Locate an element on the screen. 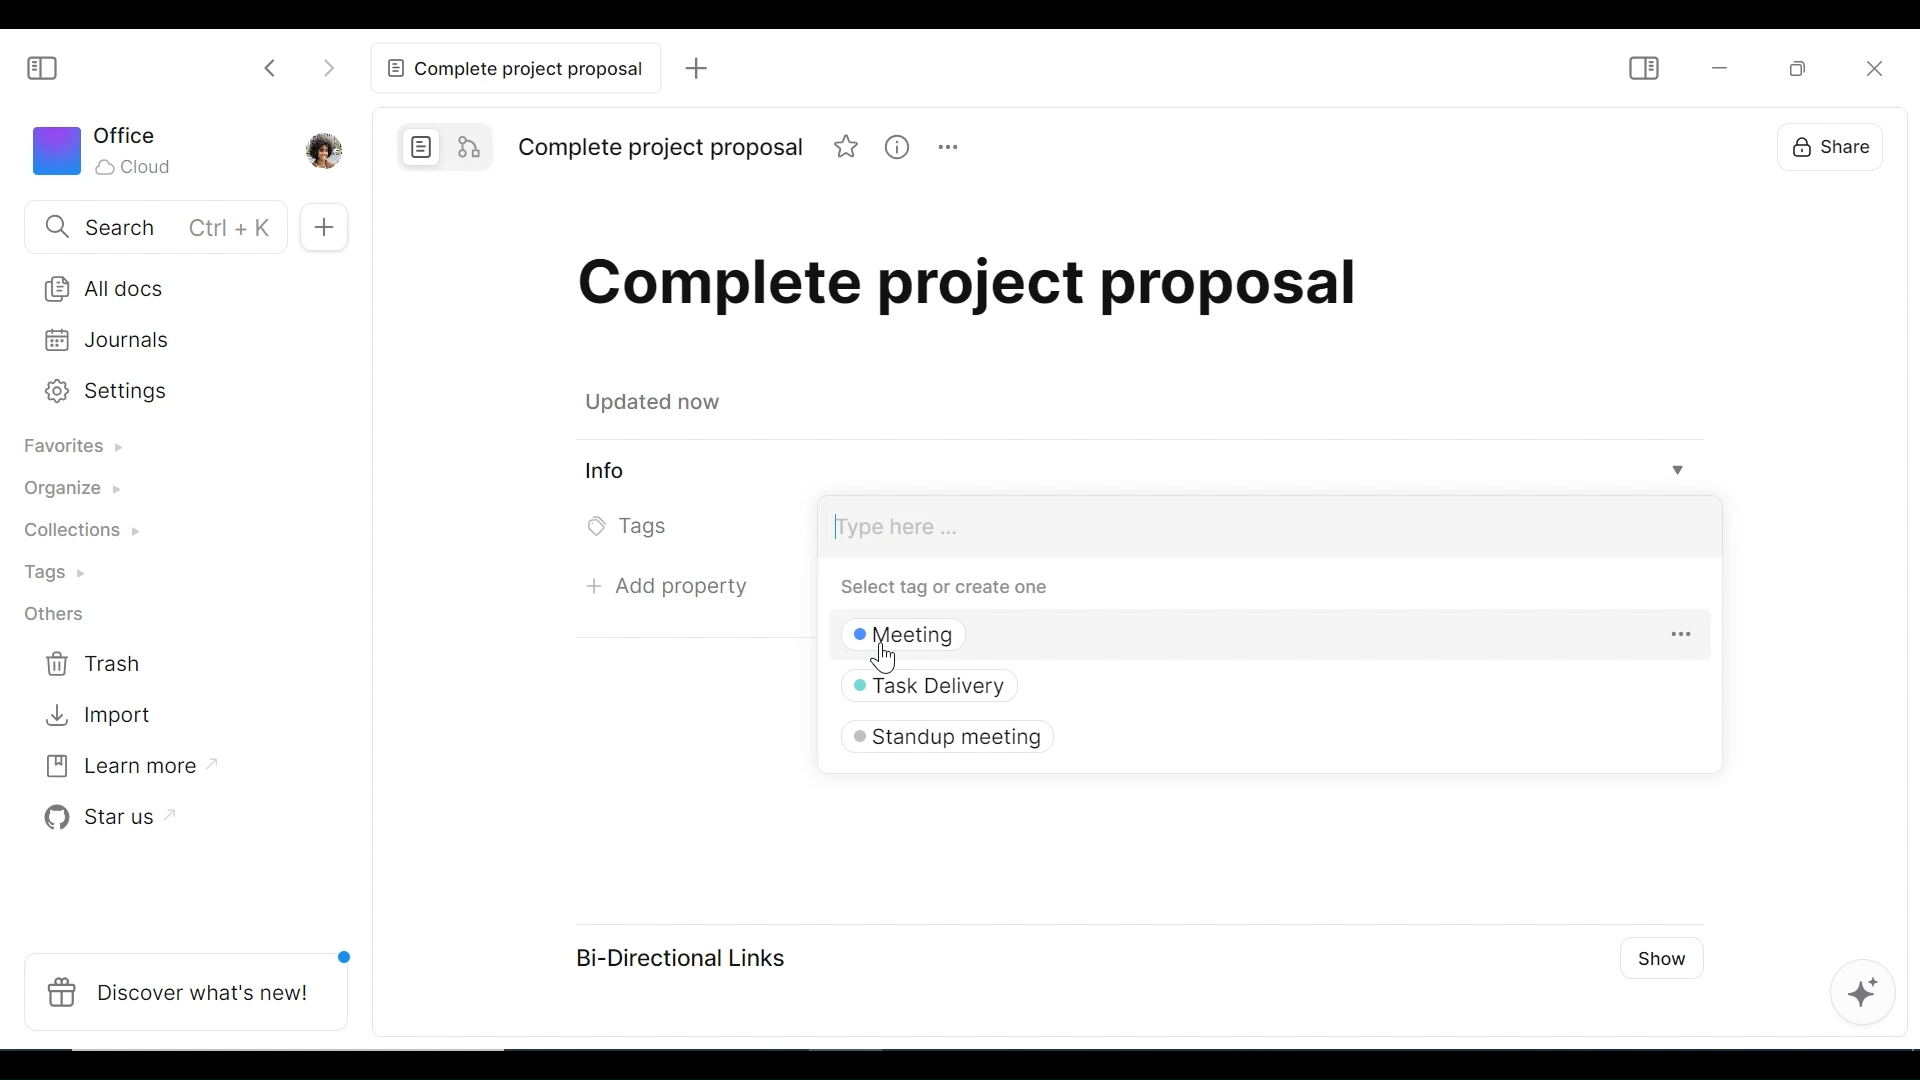  Select tag or create one is located at coordinates (940, 588).